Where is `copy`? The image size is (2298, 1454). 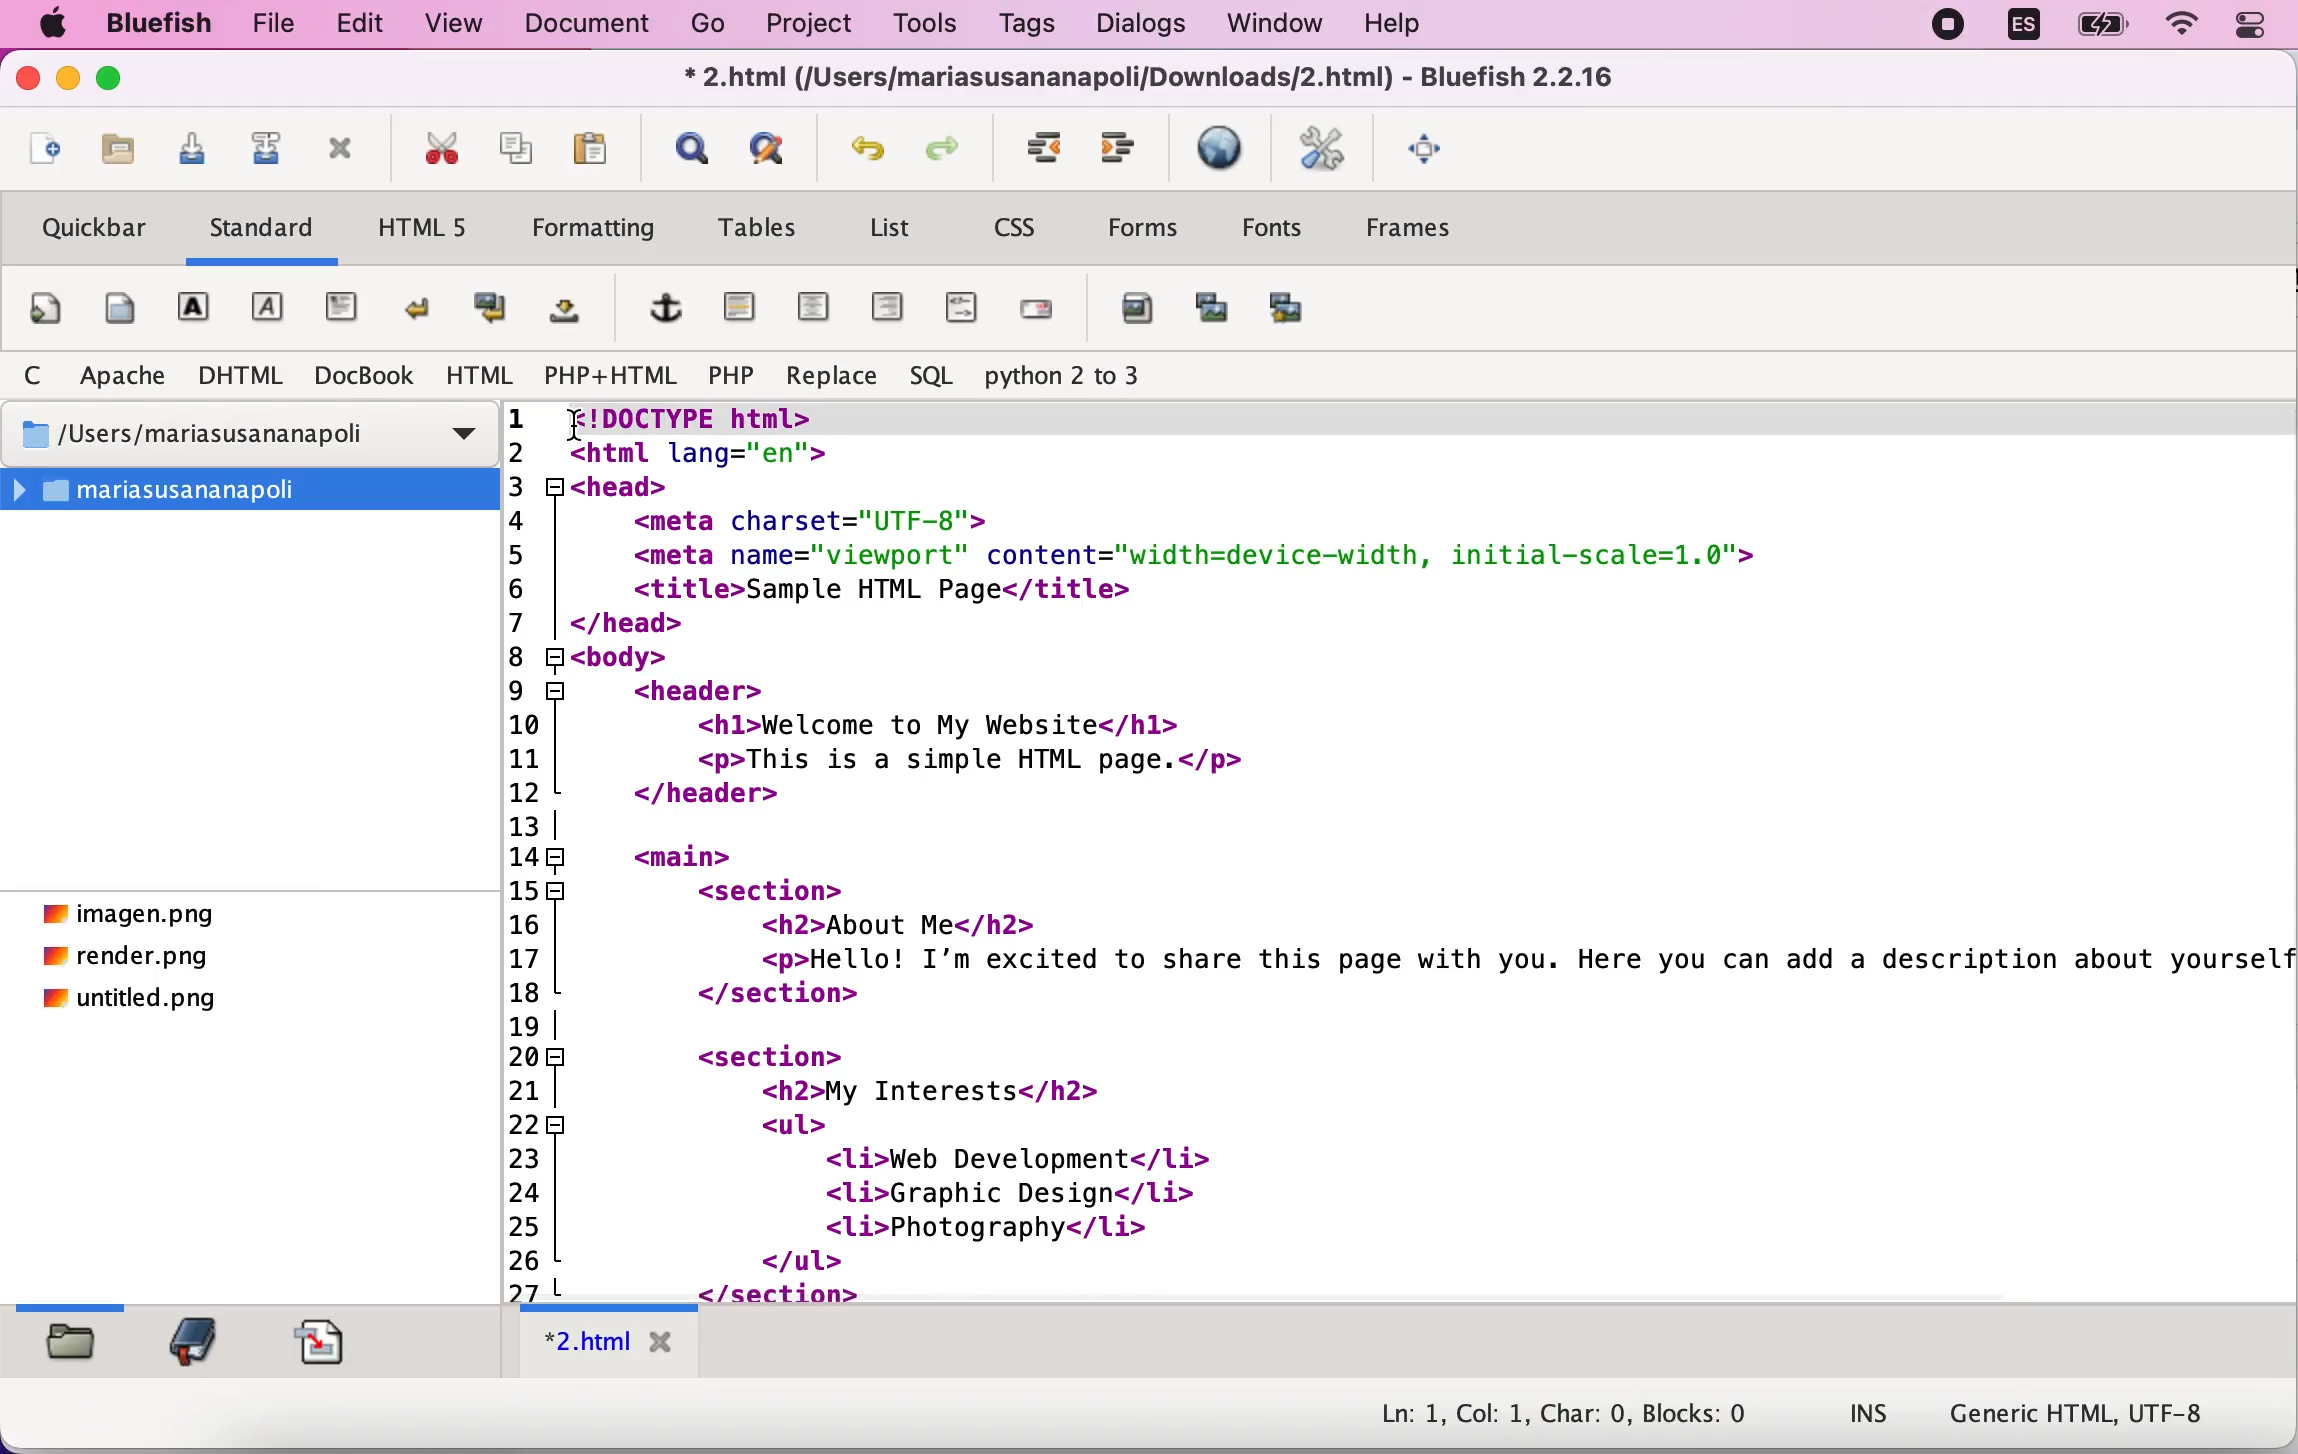
copy is located at coordinates (517, 141).